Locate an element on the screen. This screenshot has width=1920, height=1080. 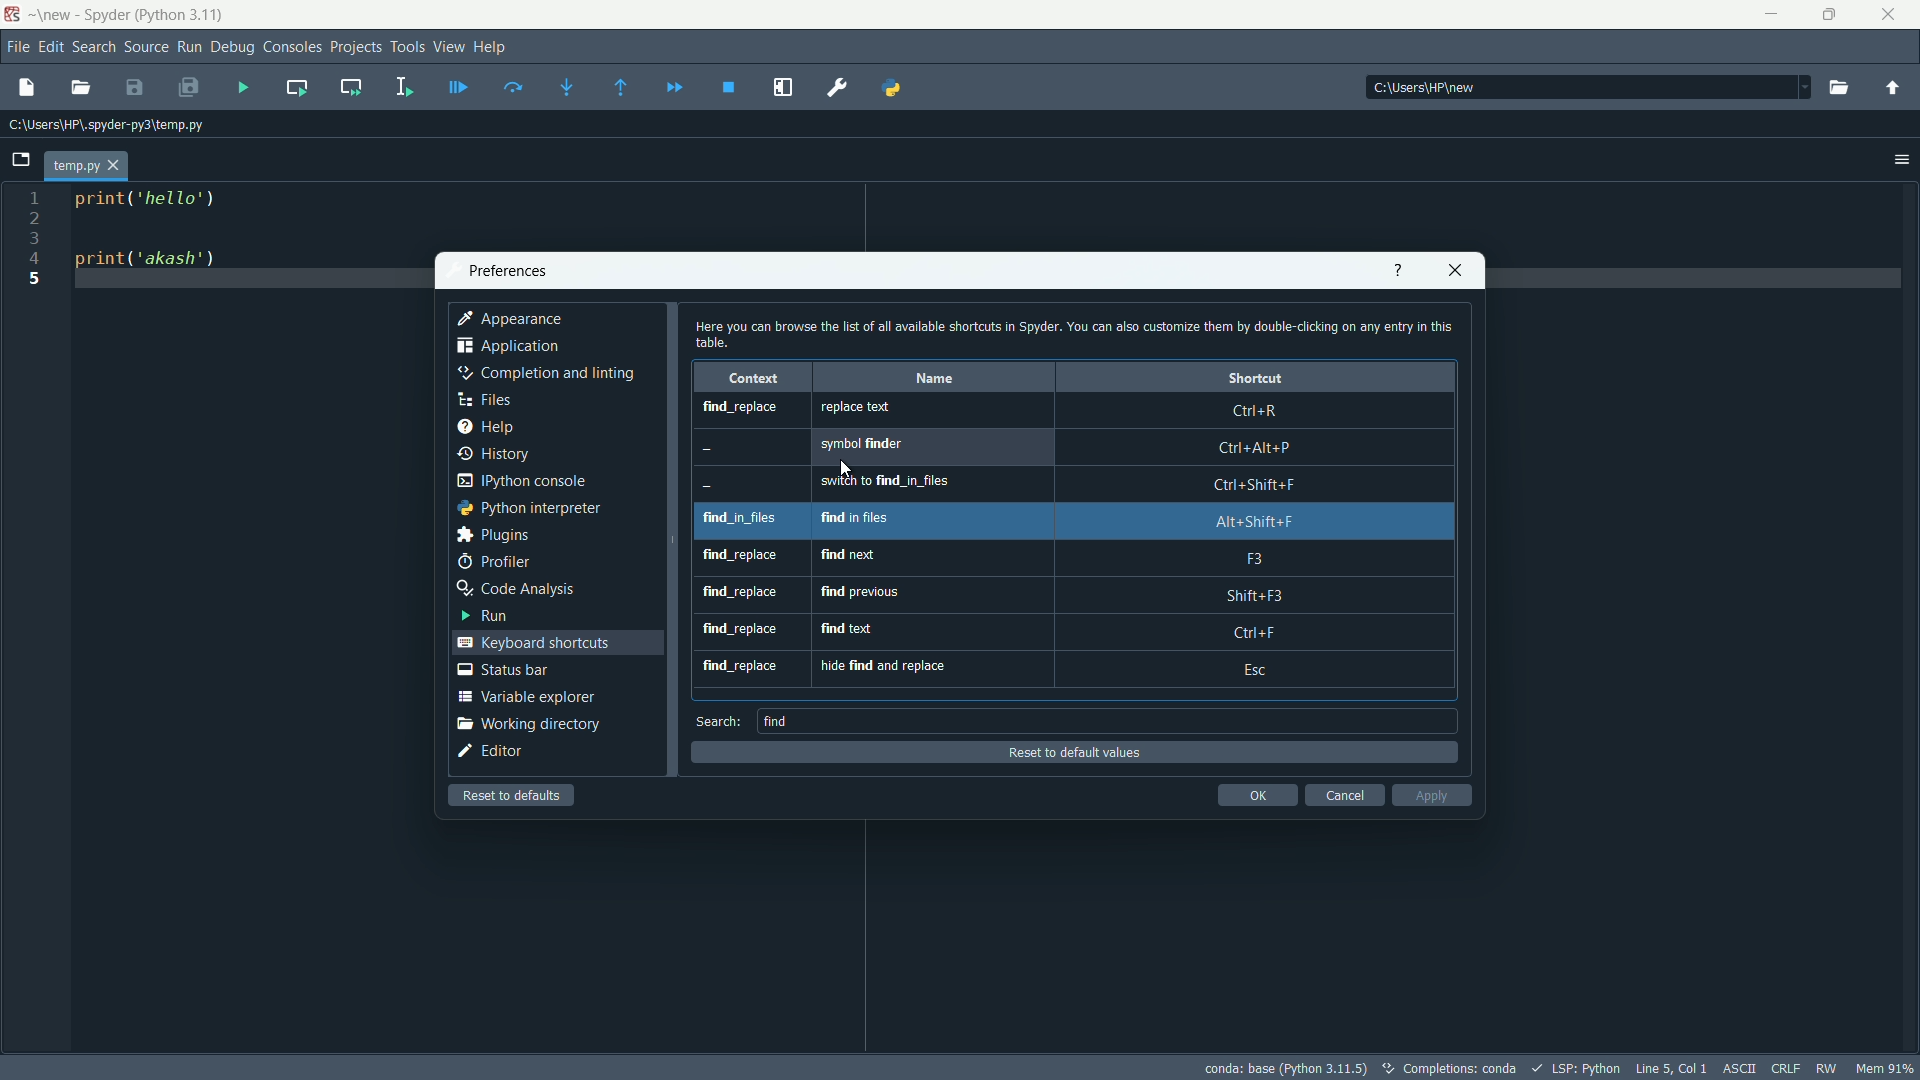
appearance  is located at coordinates (512, 320).